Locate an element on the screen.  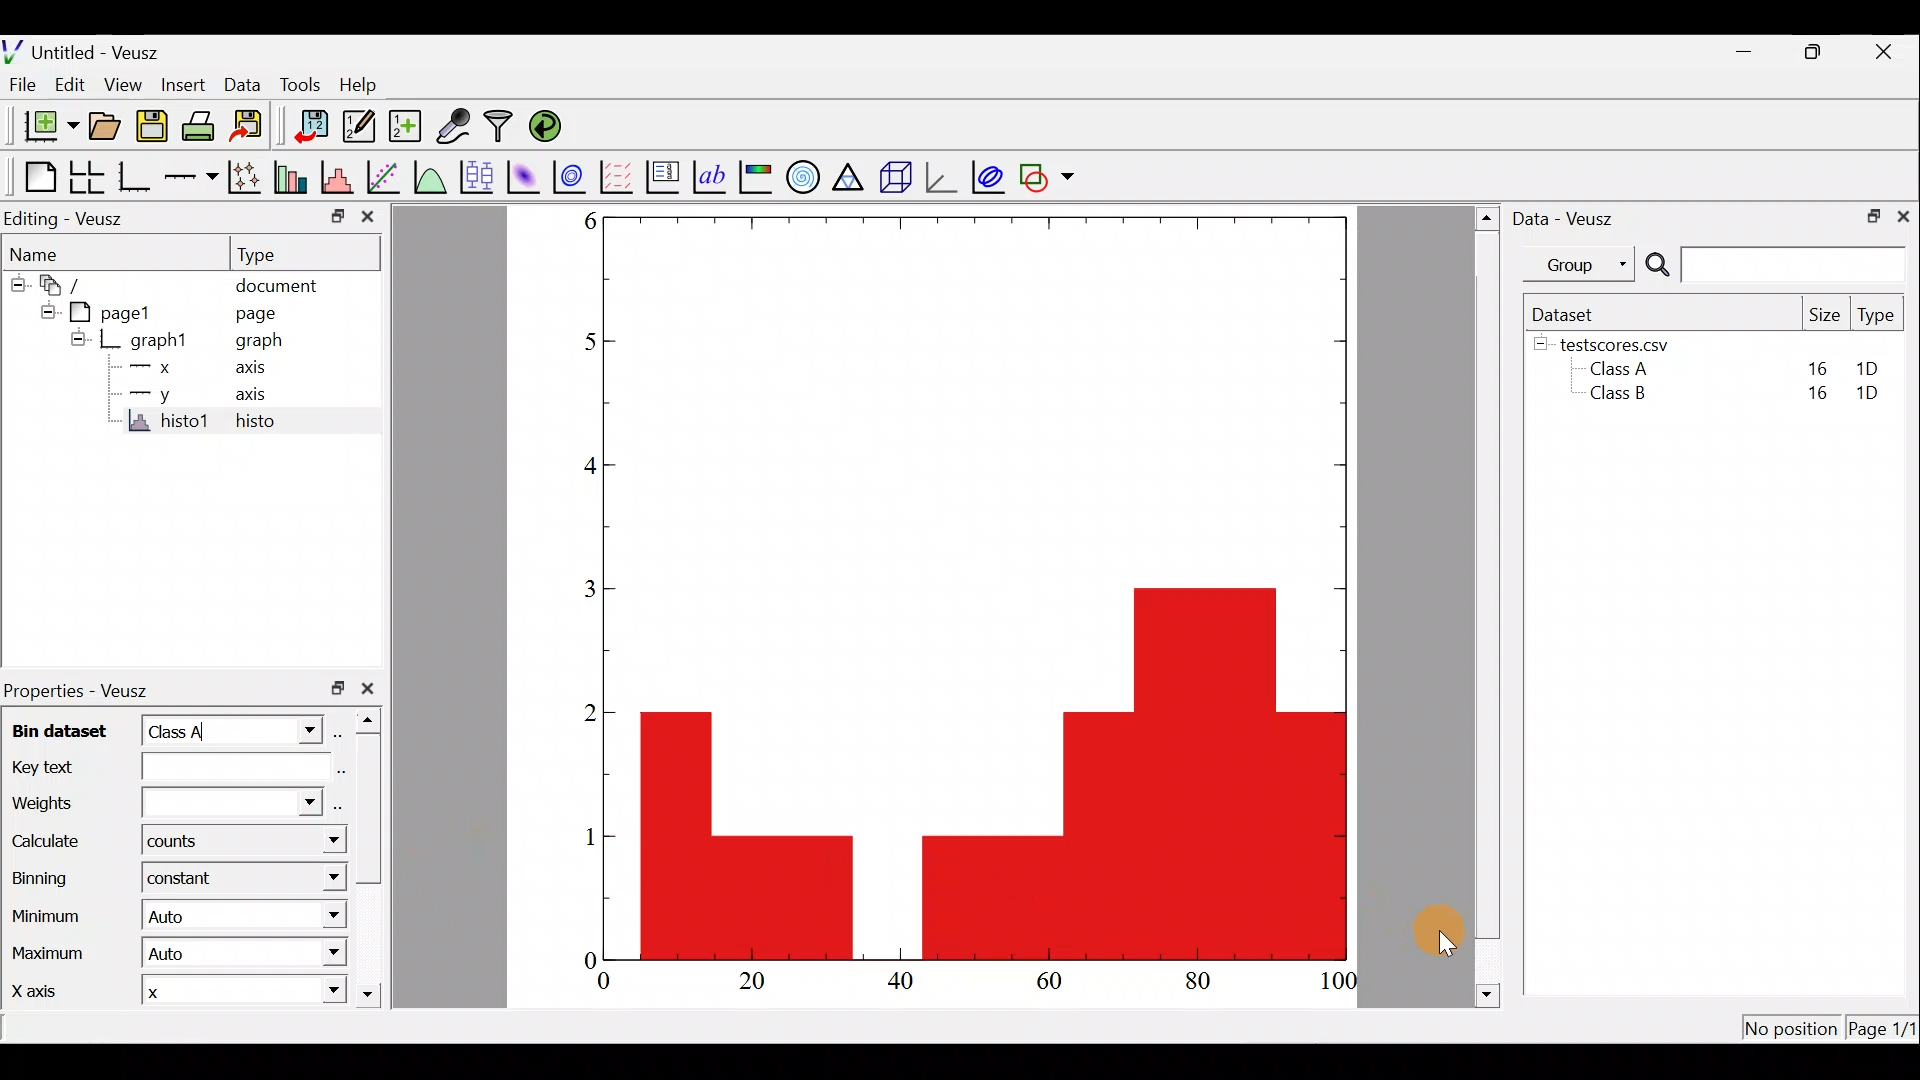
Restore down is located at coordinates (1871, 218).